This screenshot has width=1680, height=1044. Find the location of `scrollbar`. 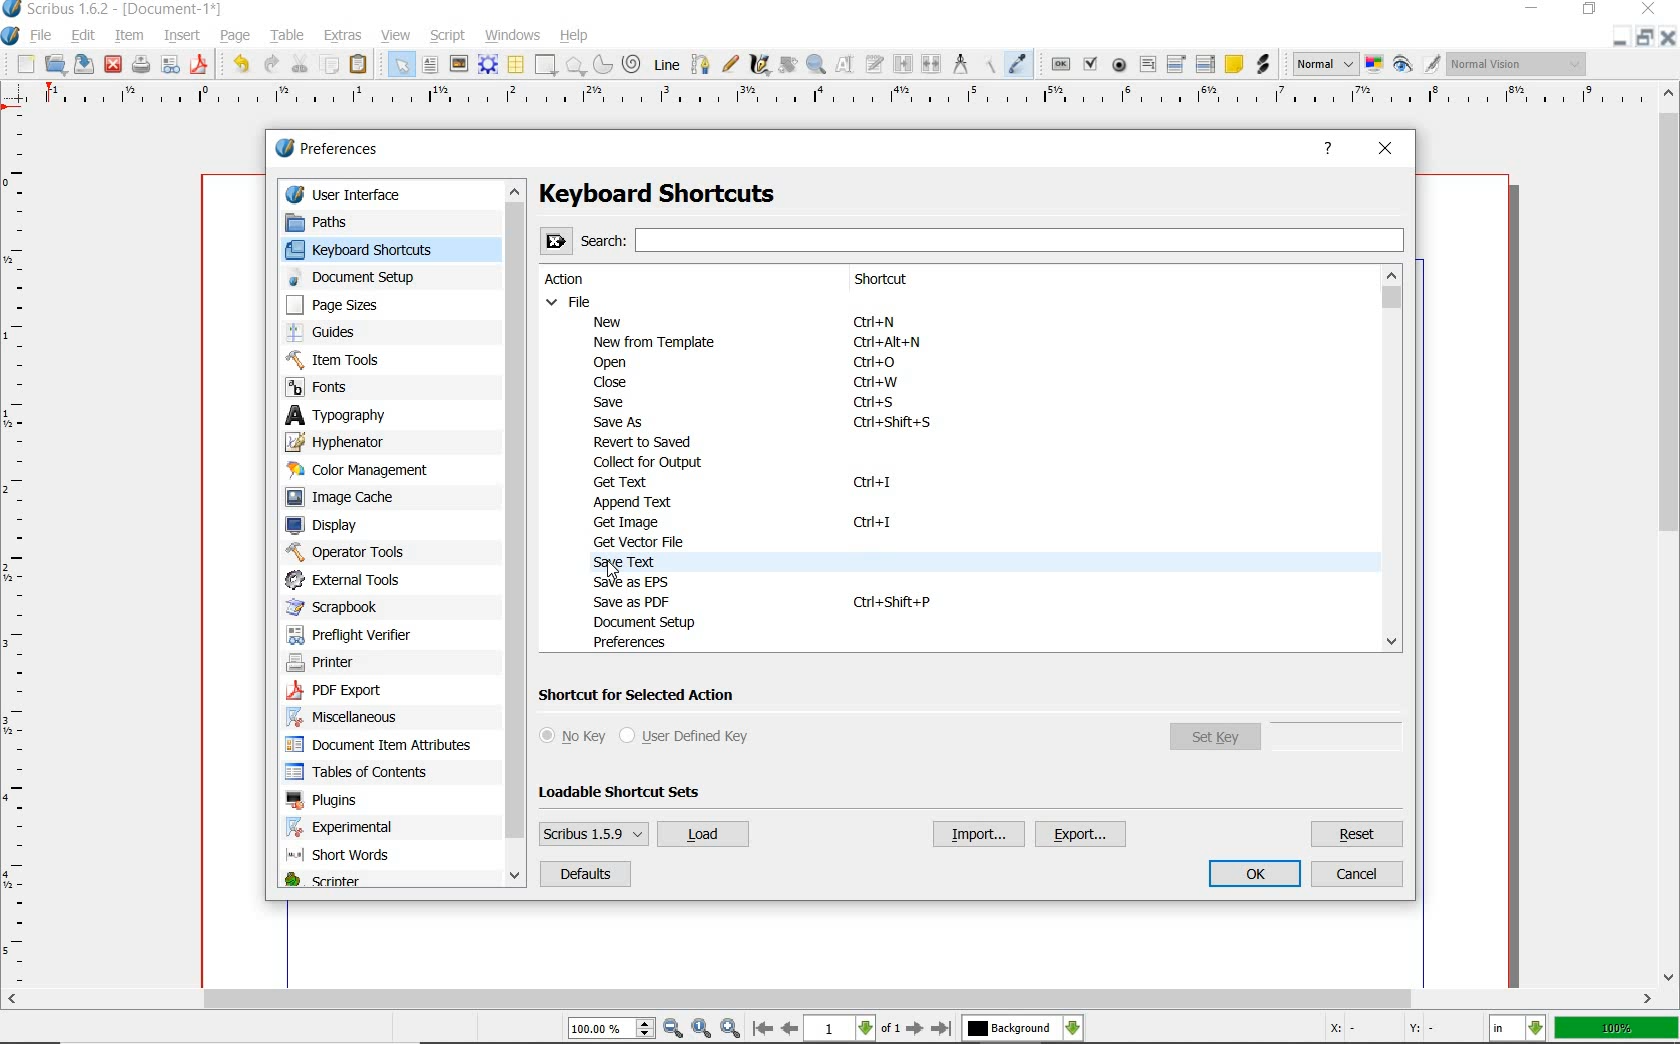

scrollbar is located at coordinates (829, 1001).